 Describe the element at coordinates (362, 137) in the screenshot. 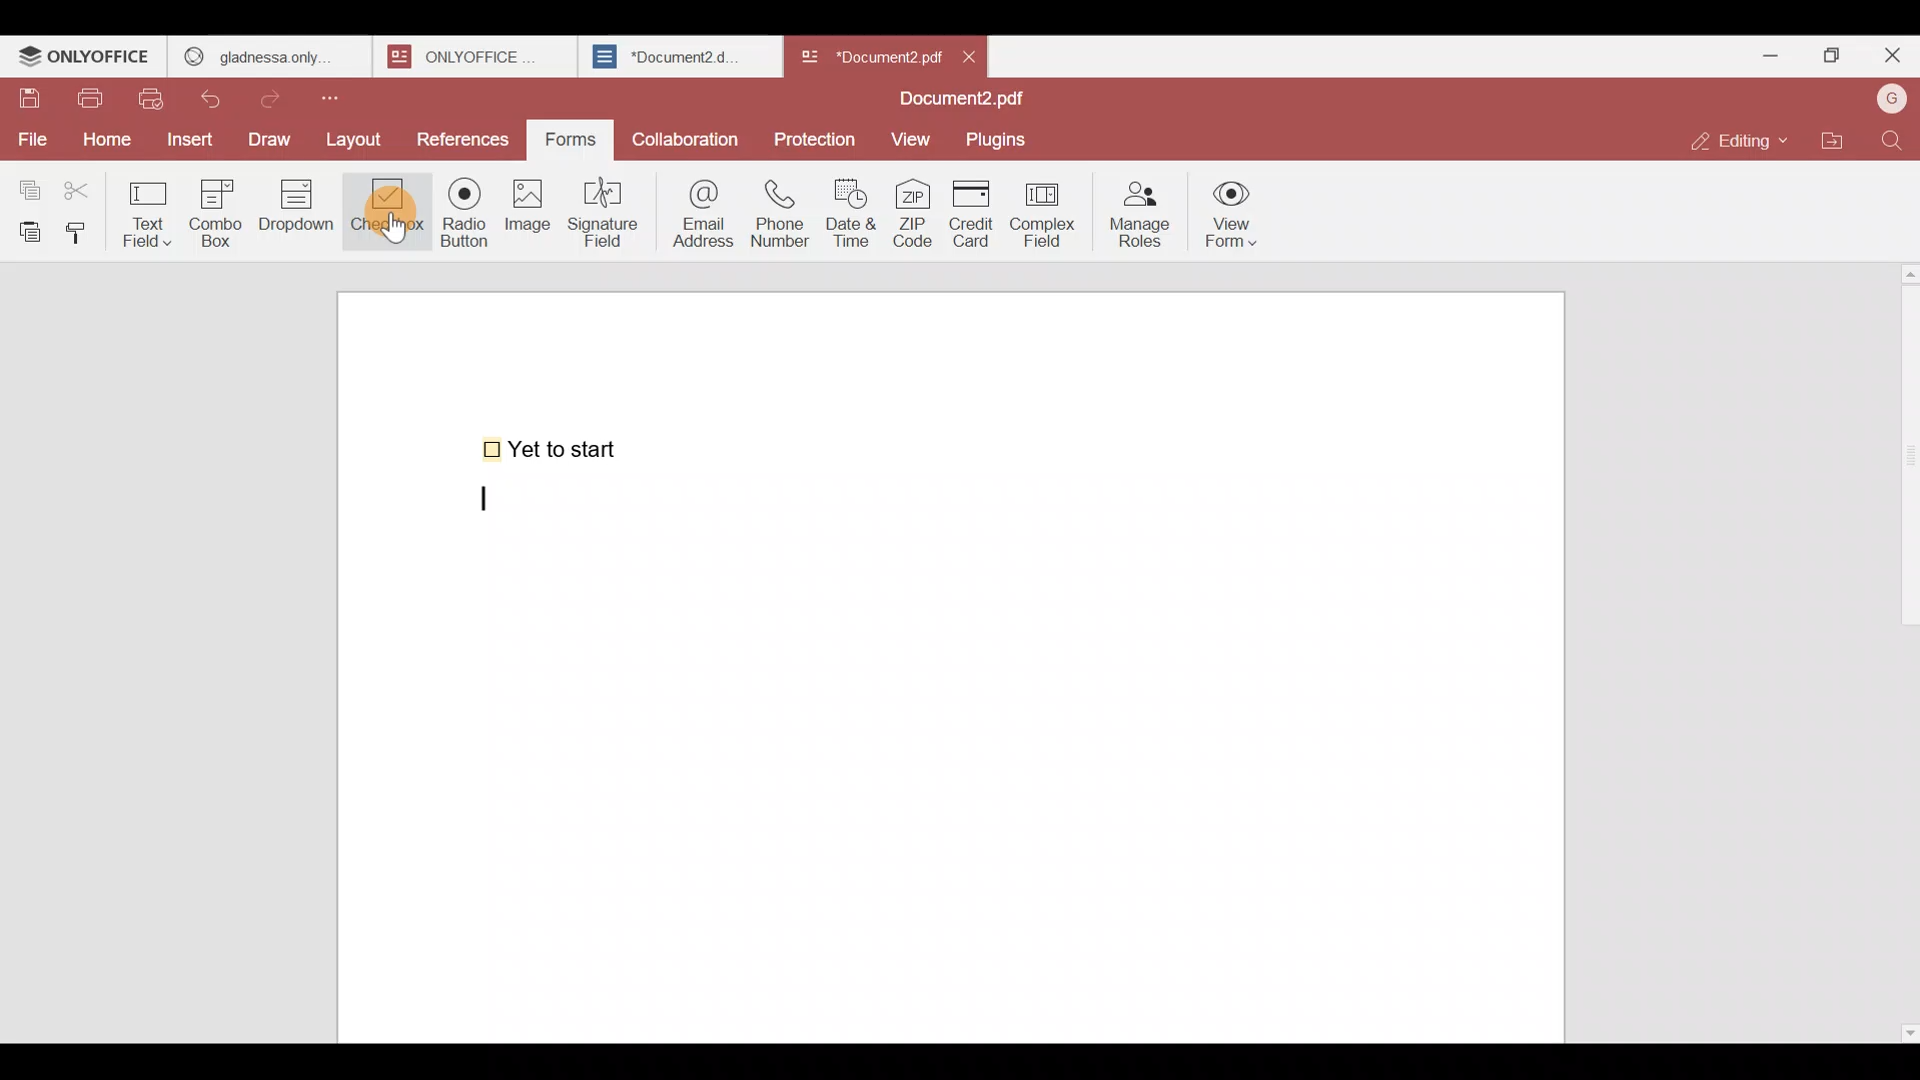

I see `Layout` at that location.